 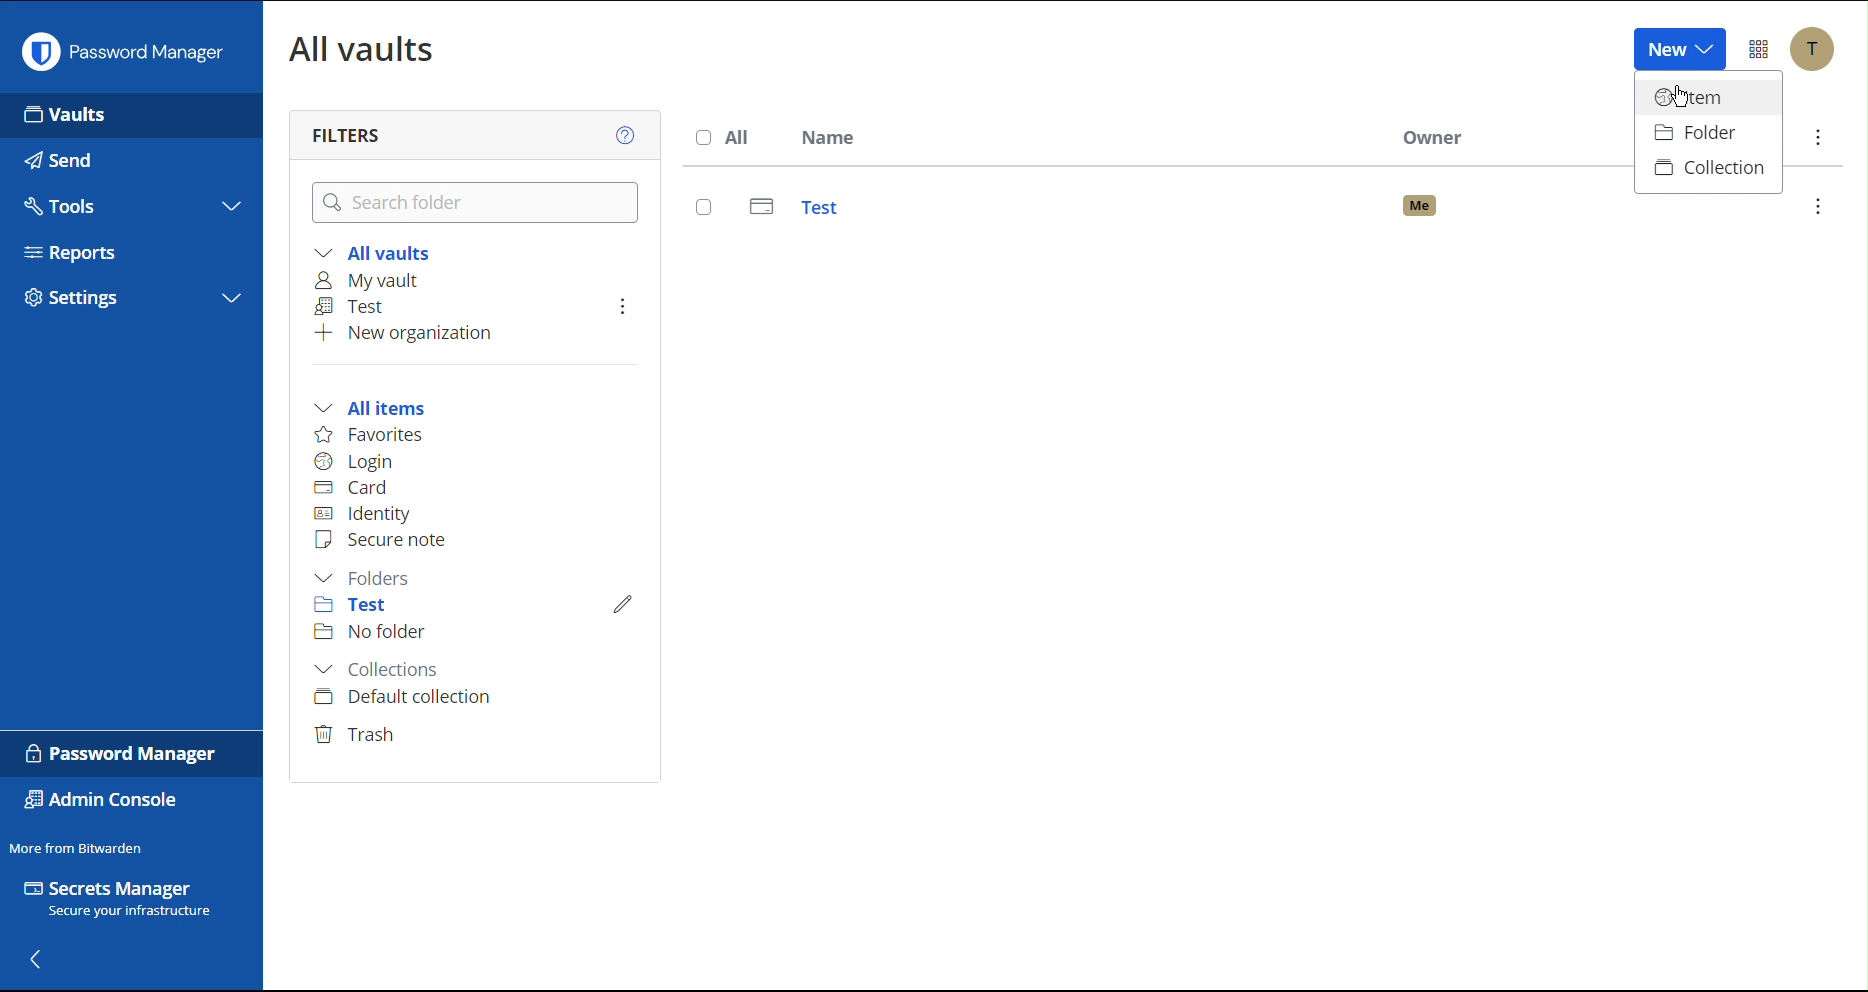 What do you see at coordinates (1709, 169) in the screenshot?
I see `Collection` at bounding box center [1709, 169].